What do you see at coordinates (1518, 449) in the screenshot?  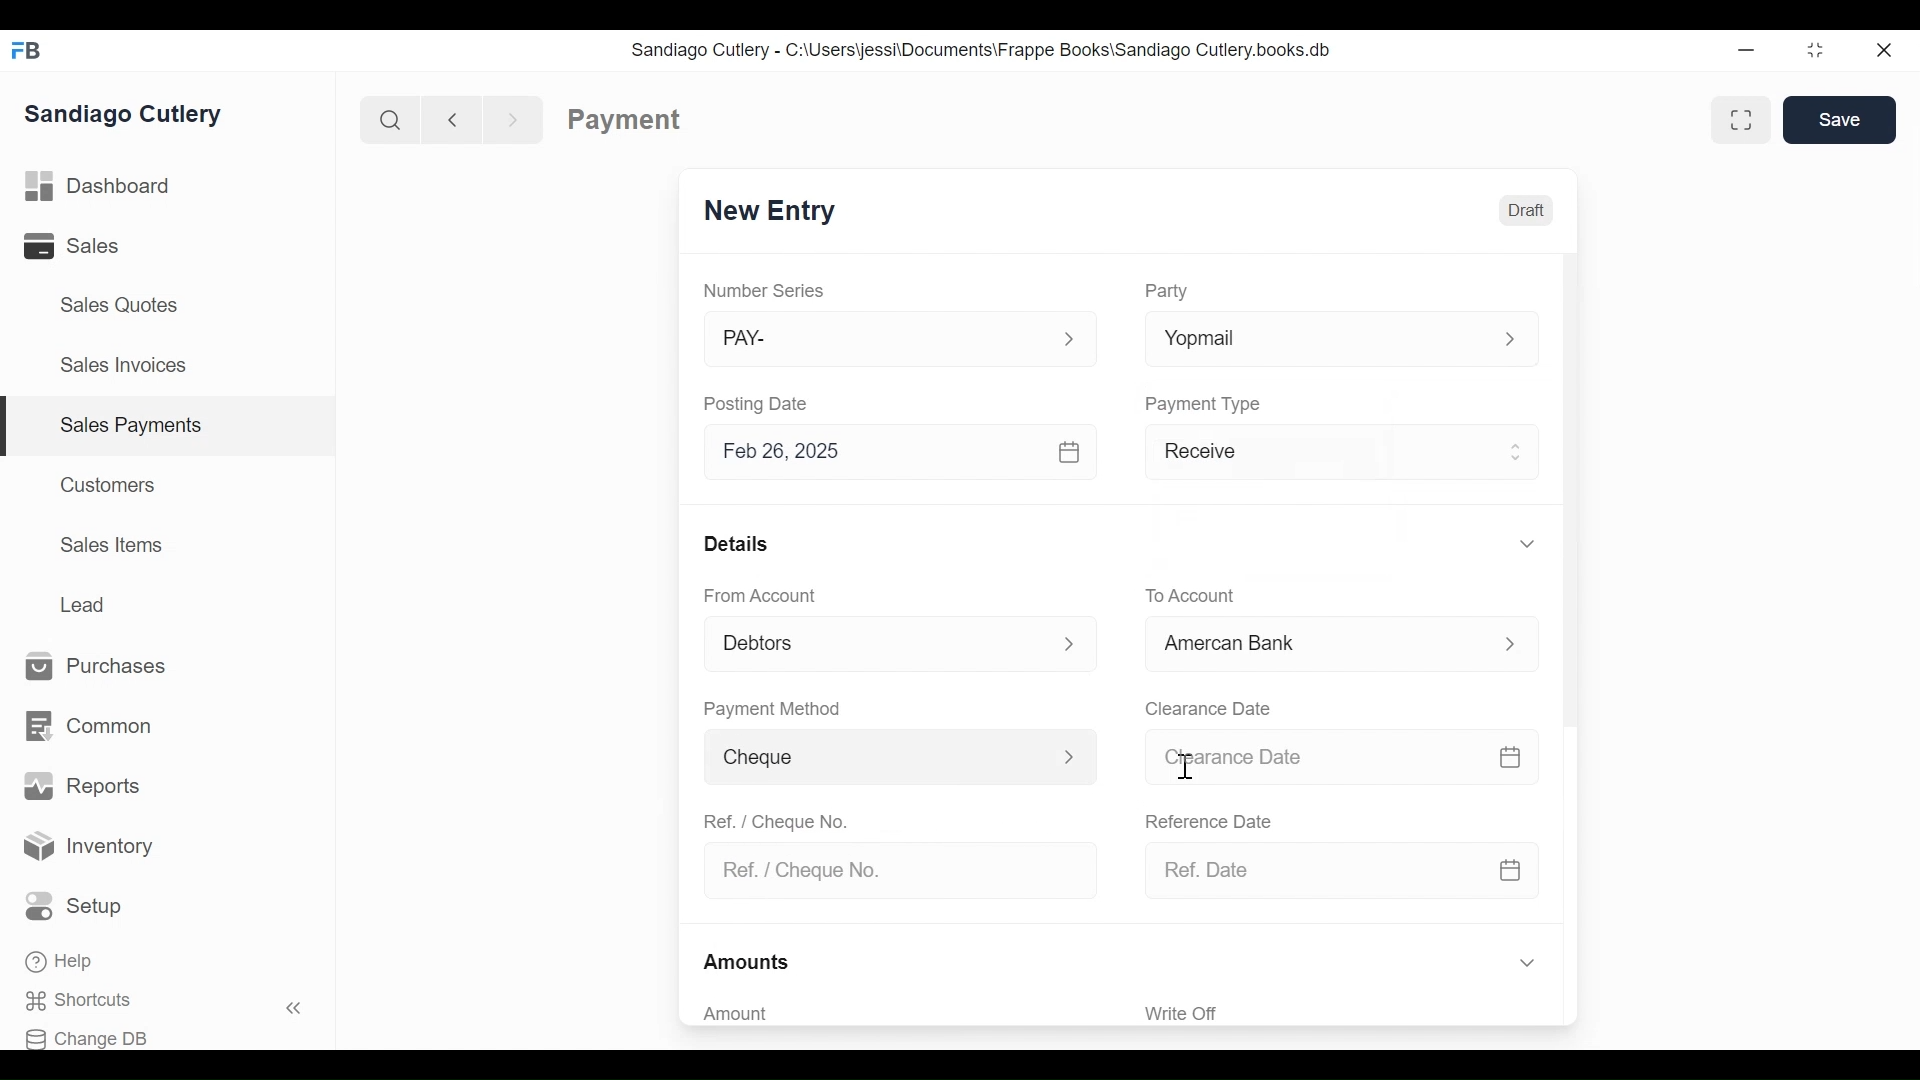 I see `Expand` at bounding box center [1518, 449].